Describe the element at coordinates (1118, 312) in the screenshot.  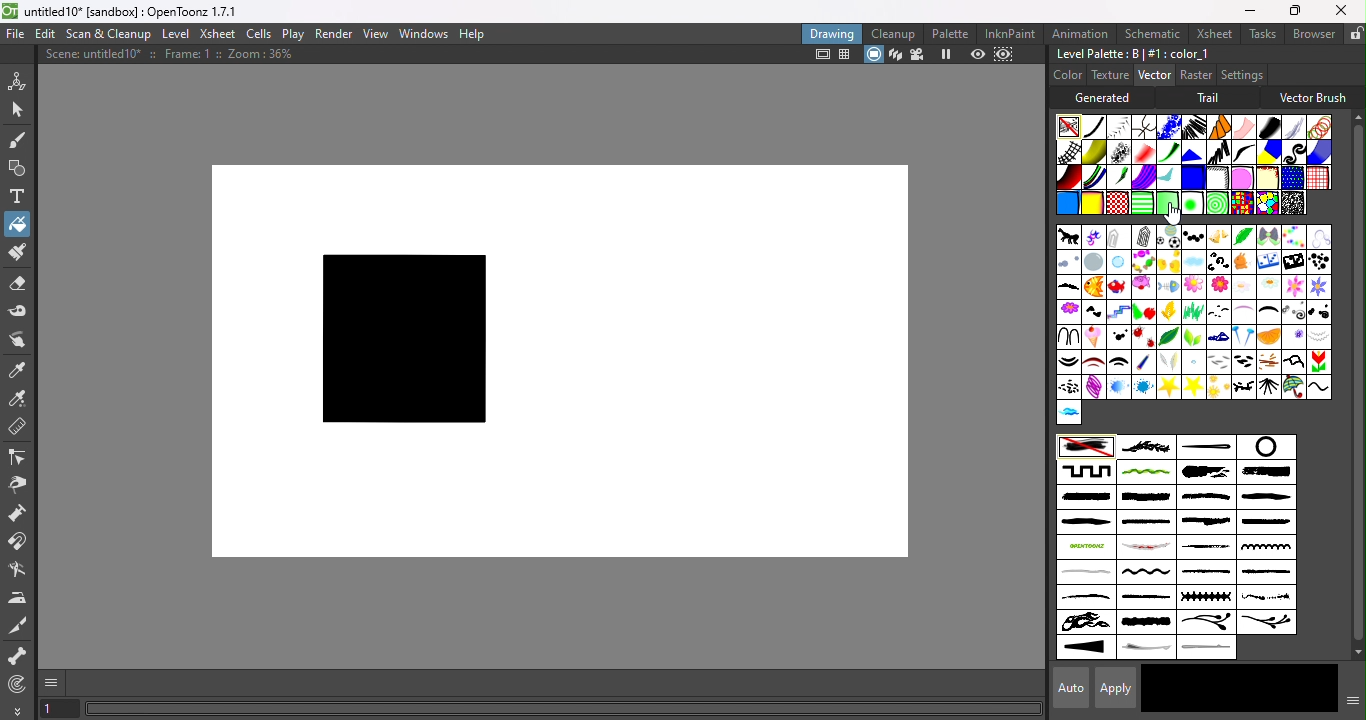
I see `frame` at that location.